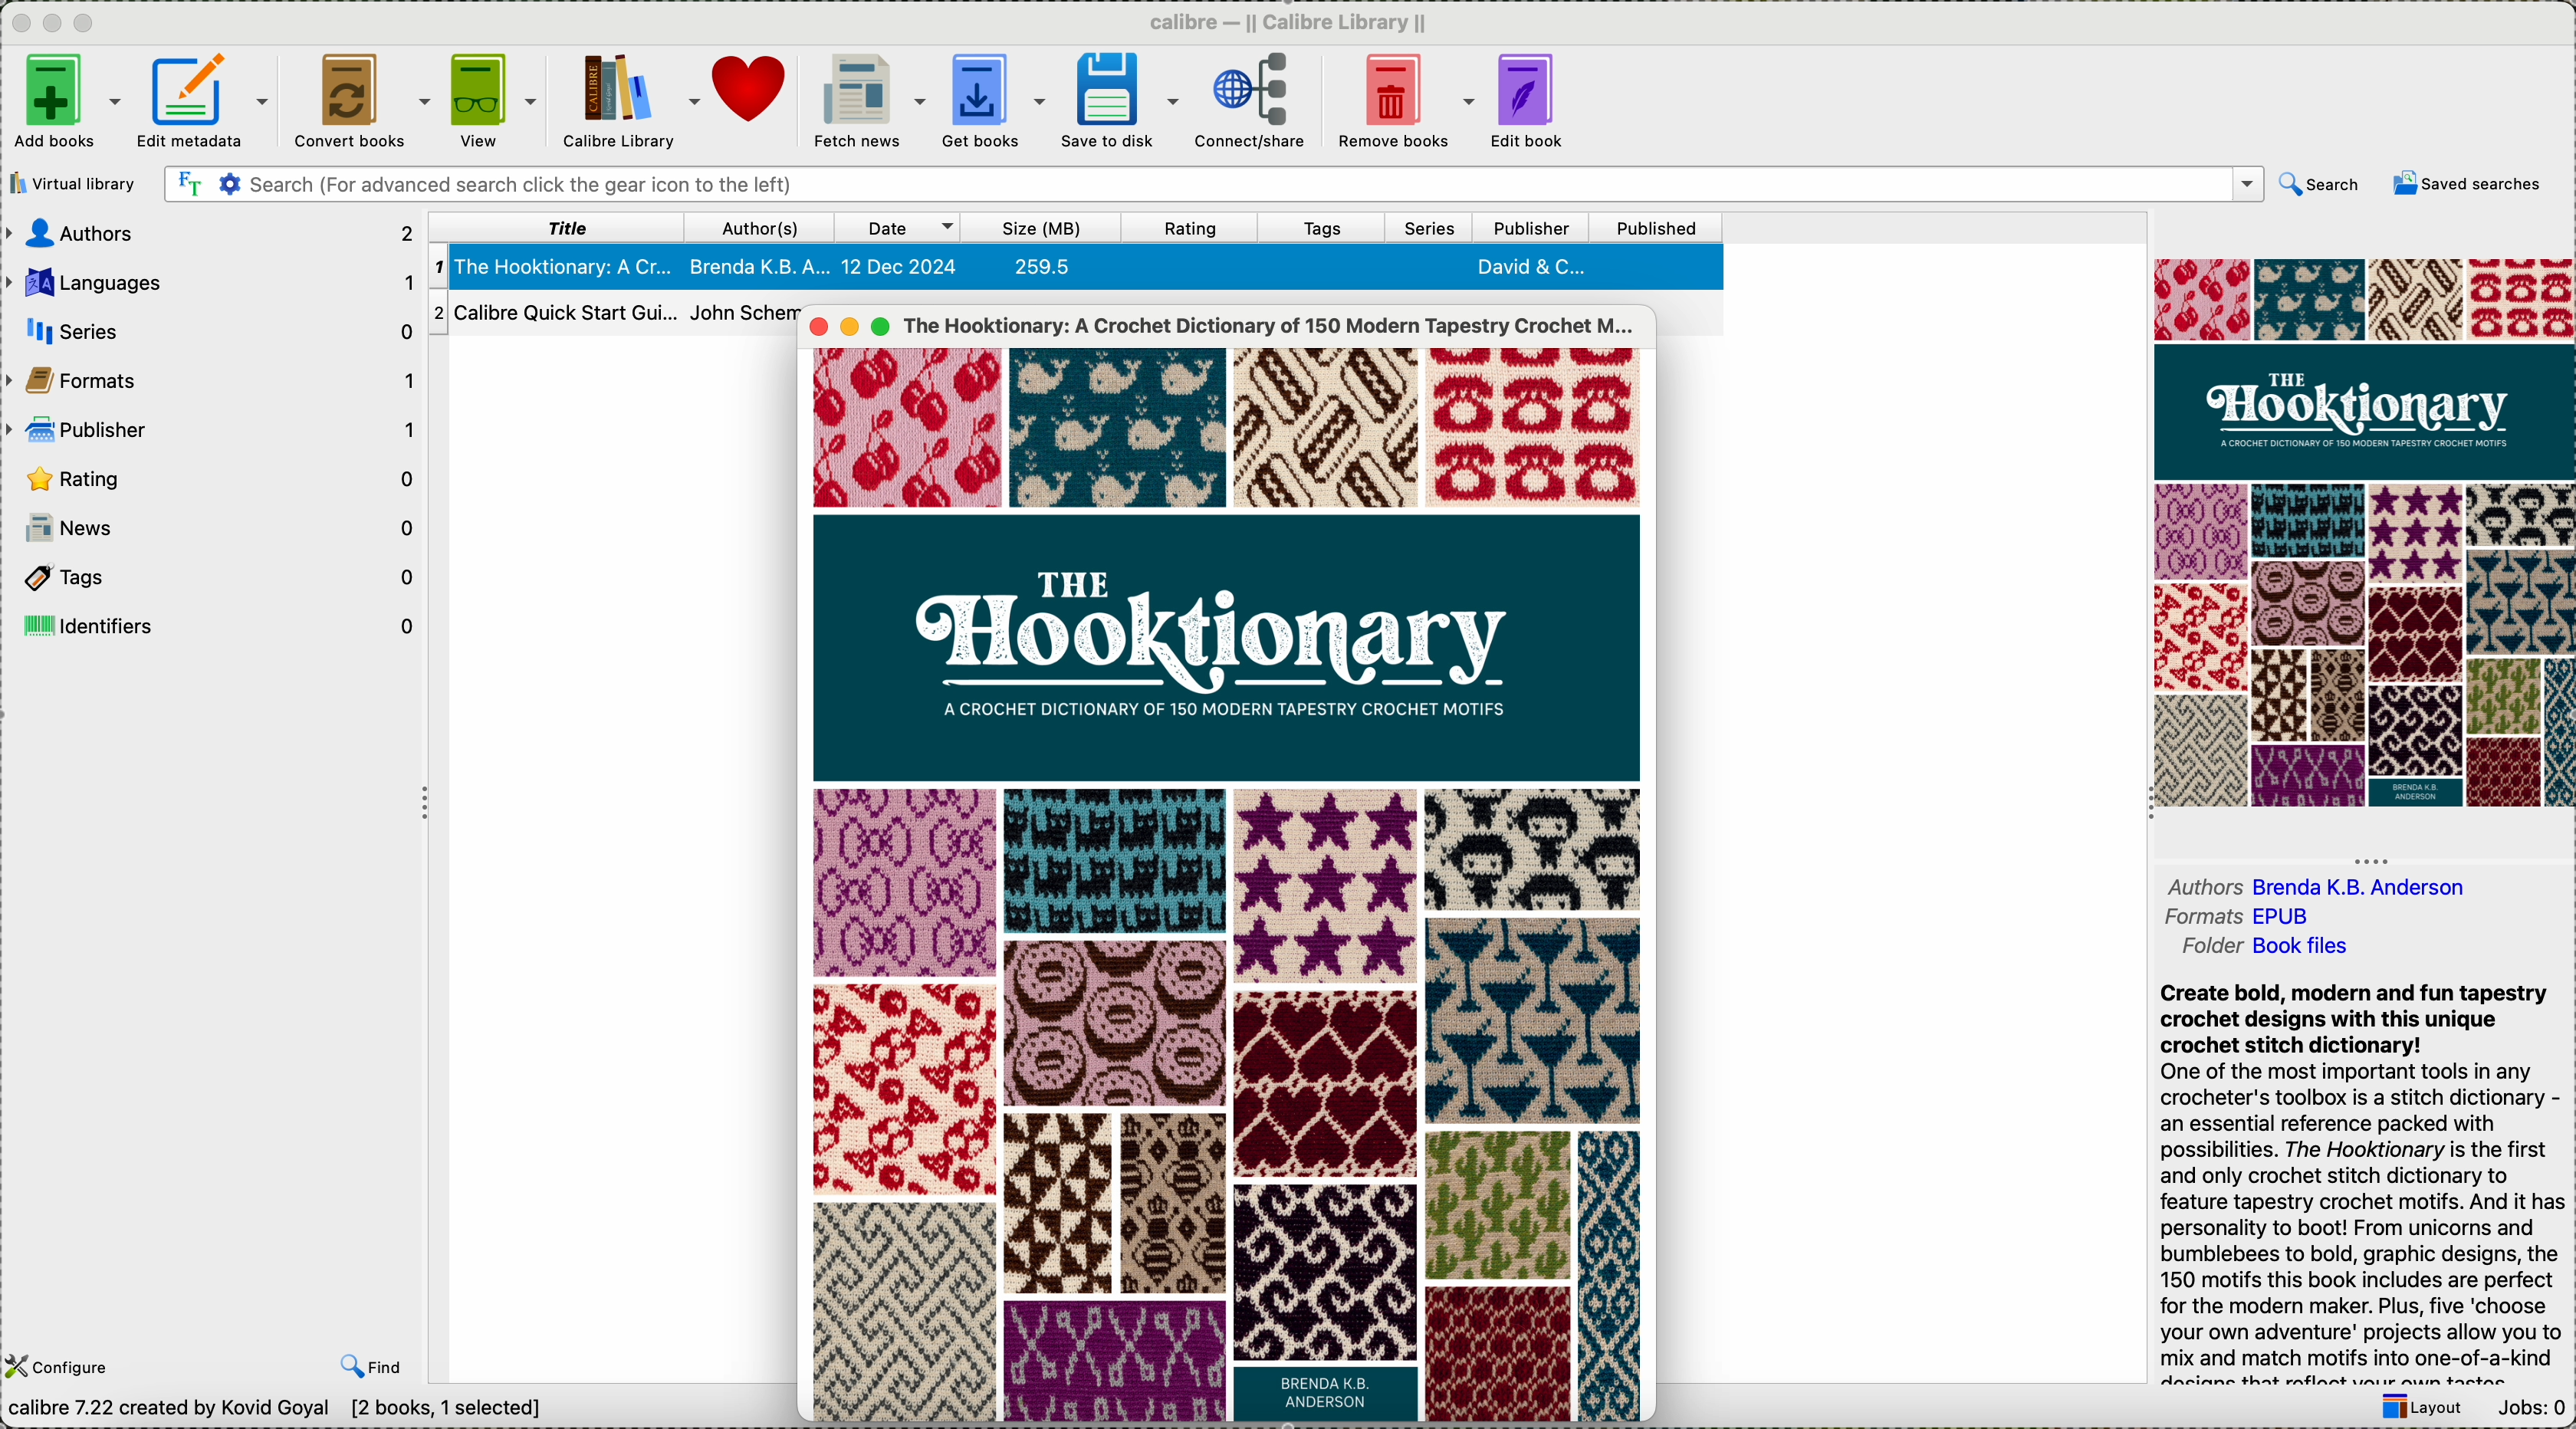 The height and width of the screenshot is (1429, 2576). I want to click on series, so click(211, 328).